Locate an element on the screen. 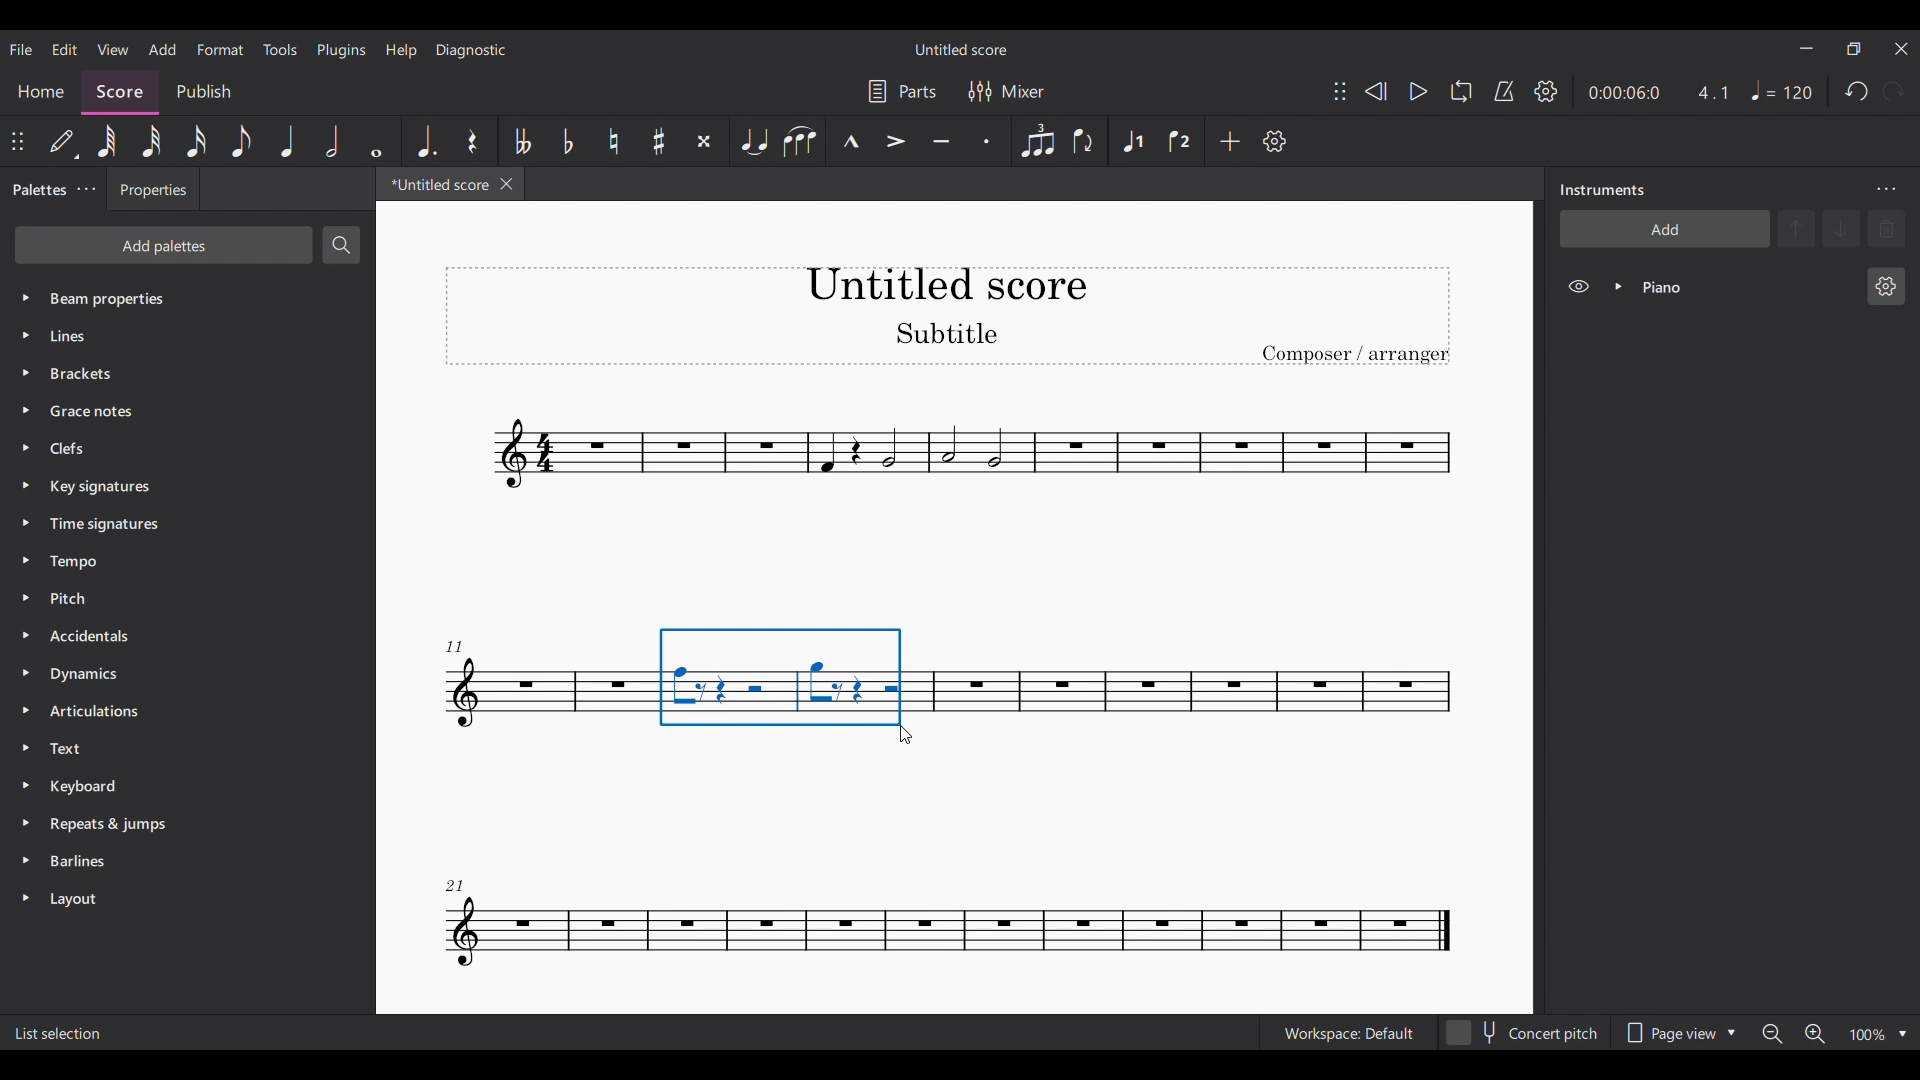 The height and width of the screenshot is (1080, 1920). Quarter note is located at coordinates (287, 141).